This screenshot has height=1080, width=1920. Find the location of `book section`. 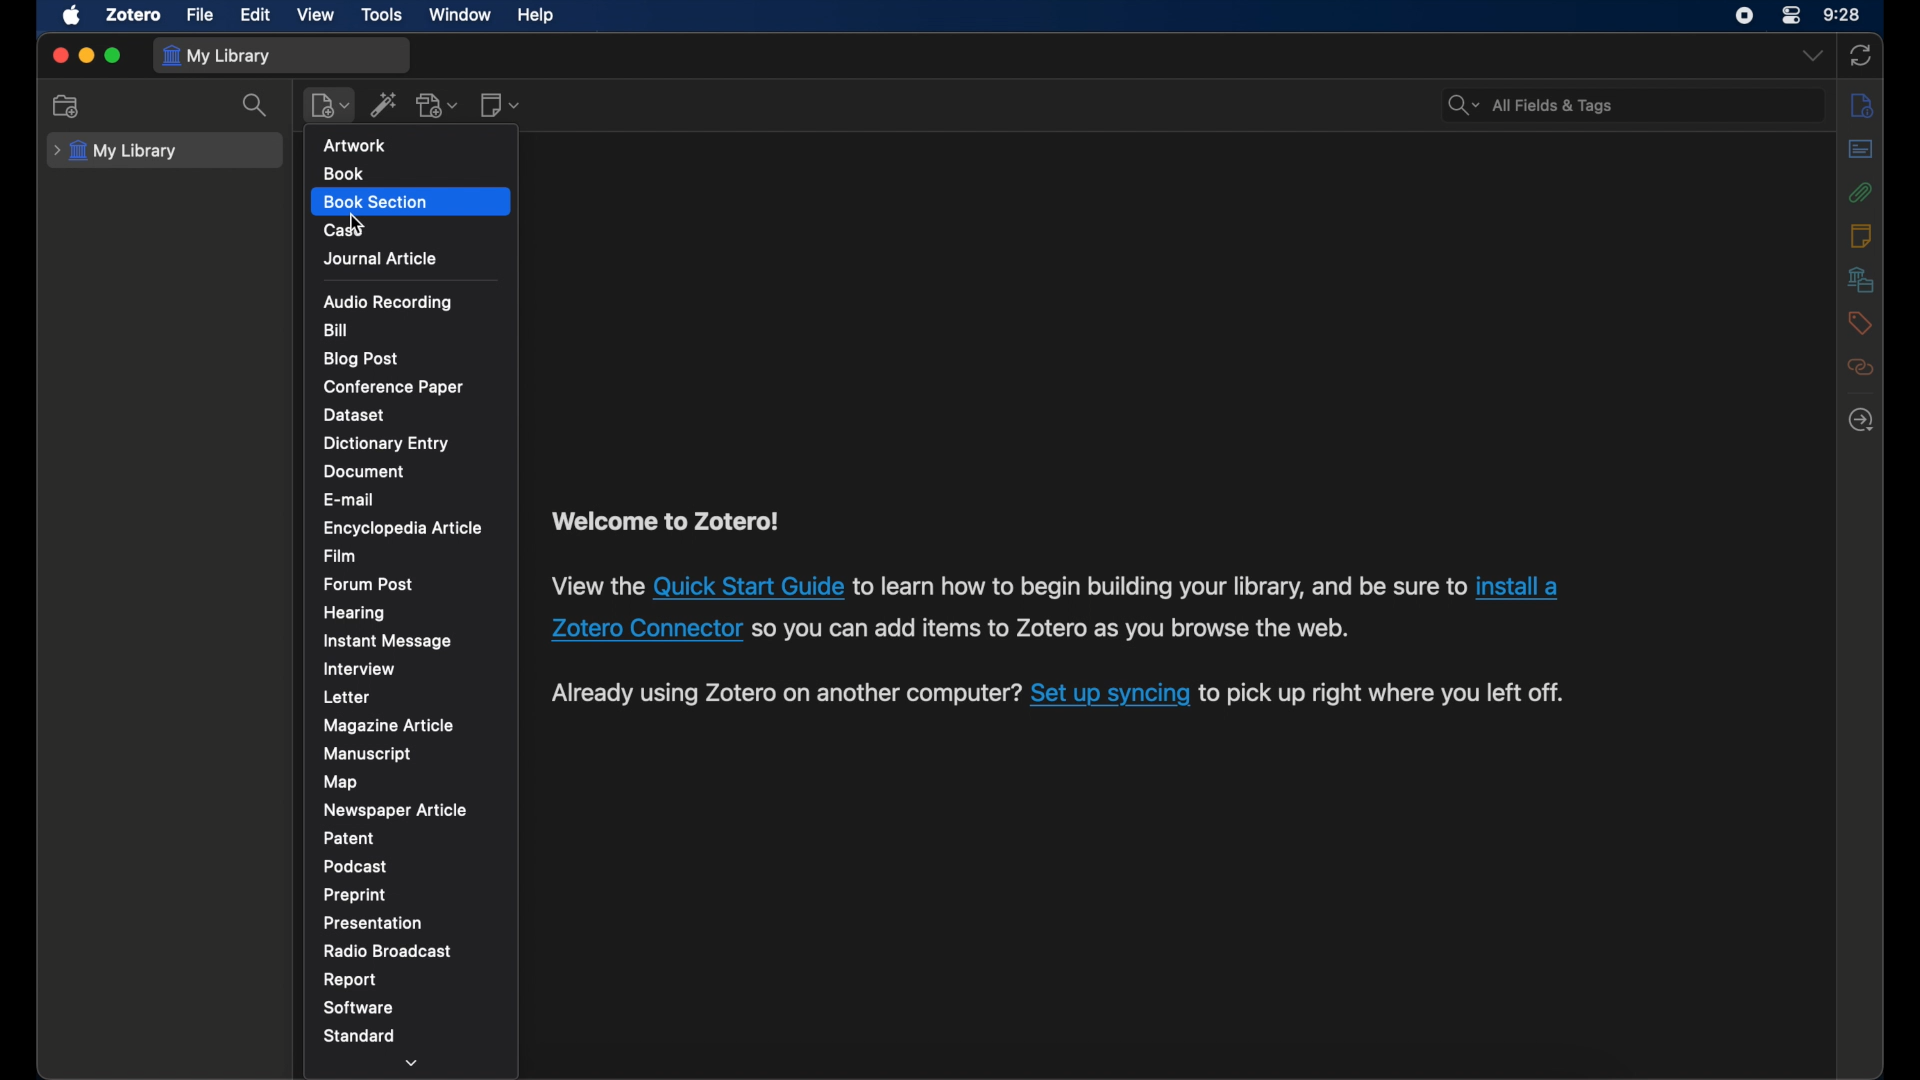

book section is located at coordinates (374, 203).